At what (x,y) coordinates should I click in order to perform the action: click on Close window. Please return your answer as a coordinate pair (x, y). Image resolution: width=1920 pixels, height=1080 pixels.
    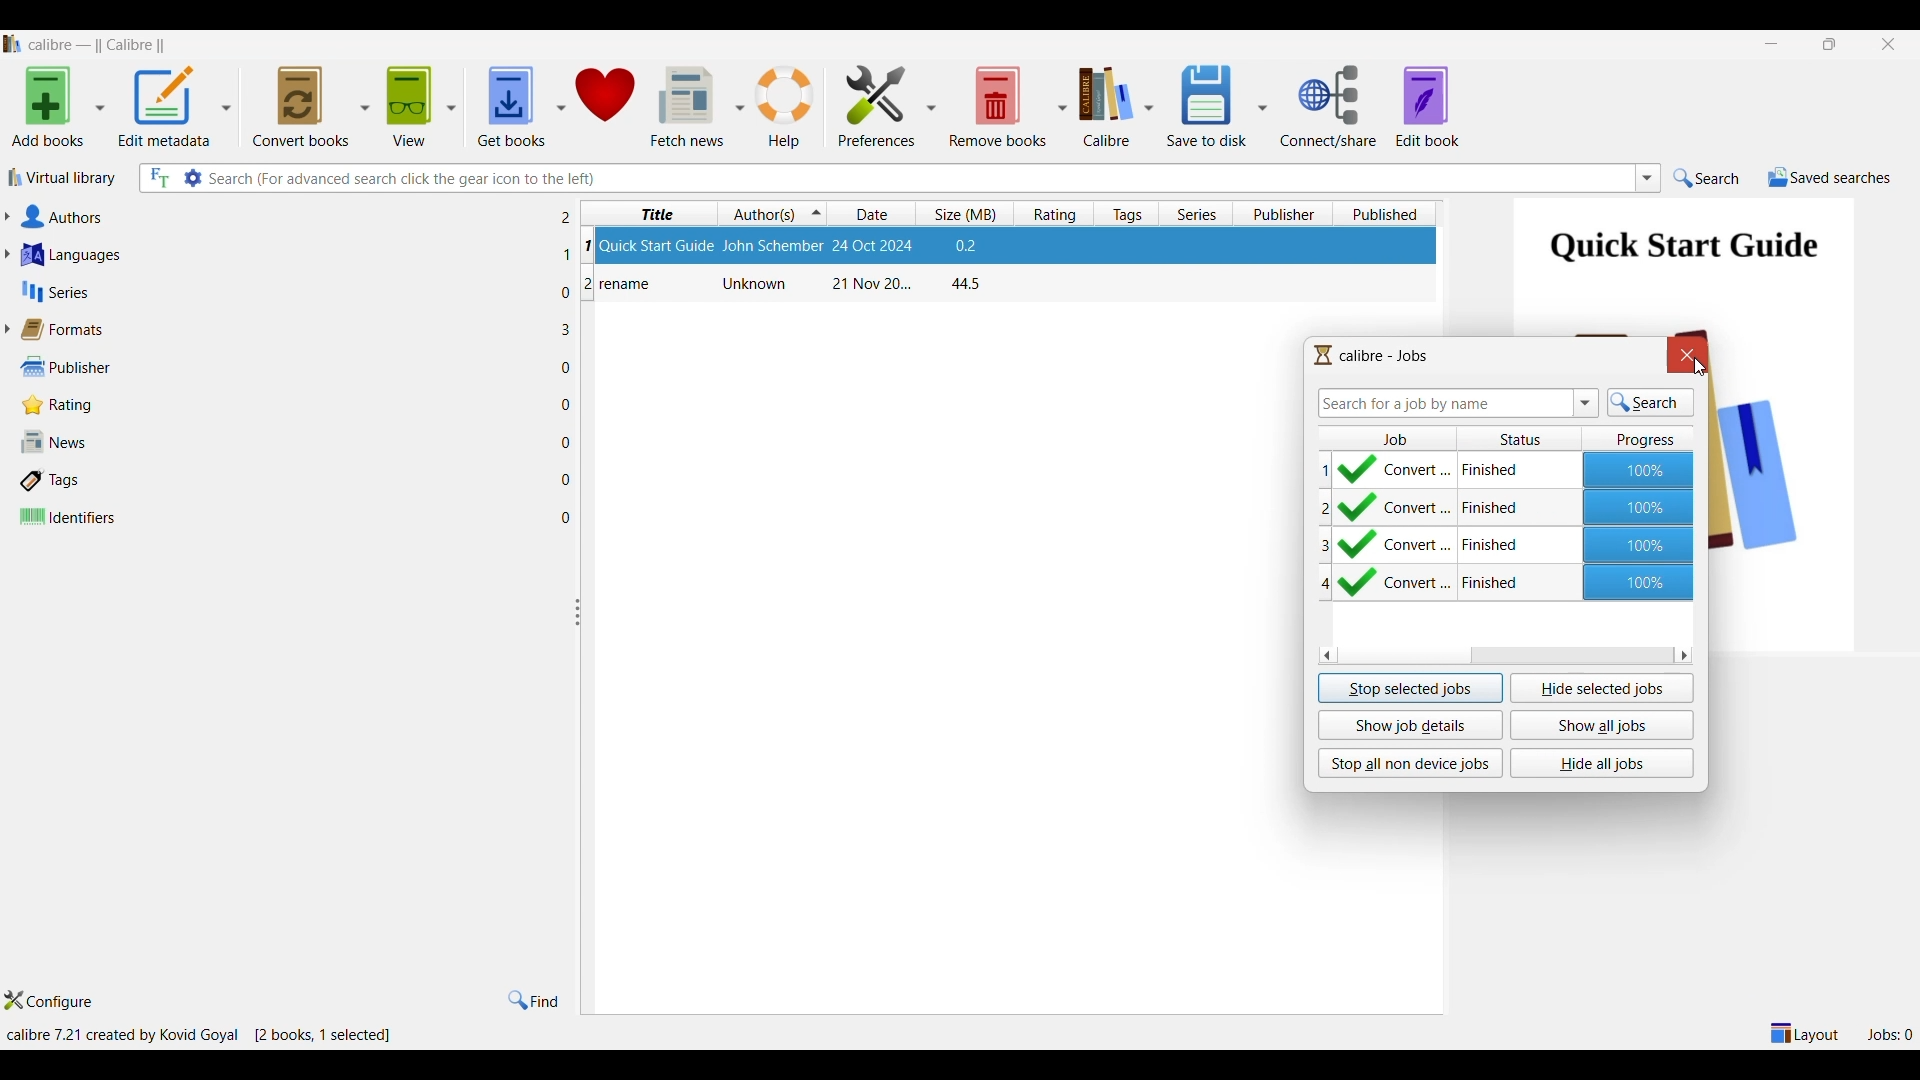
    Looking at the image, I should click on (1686, 355).